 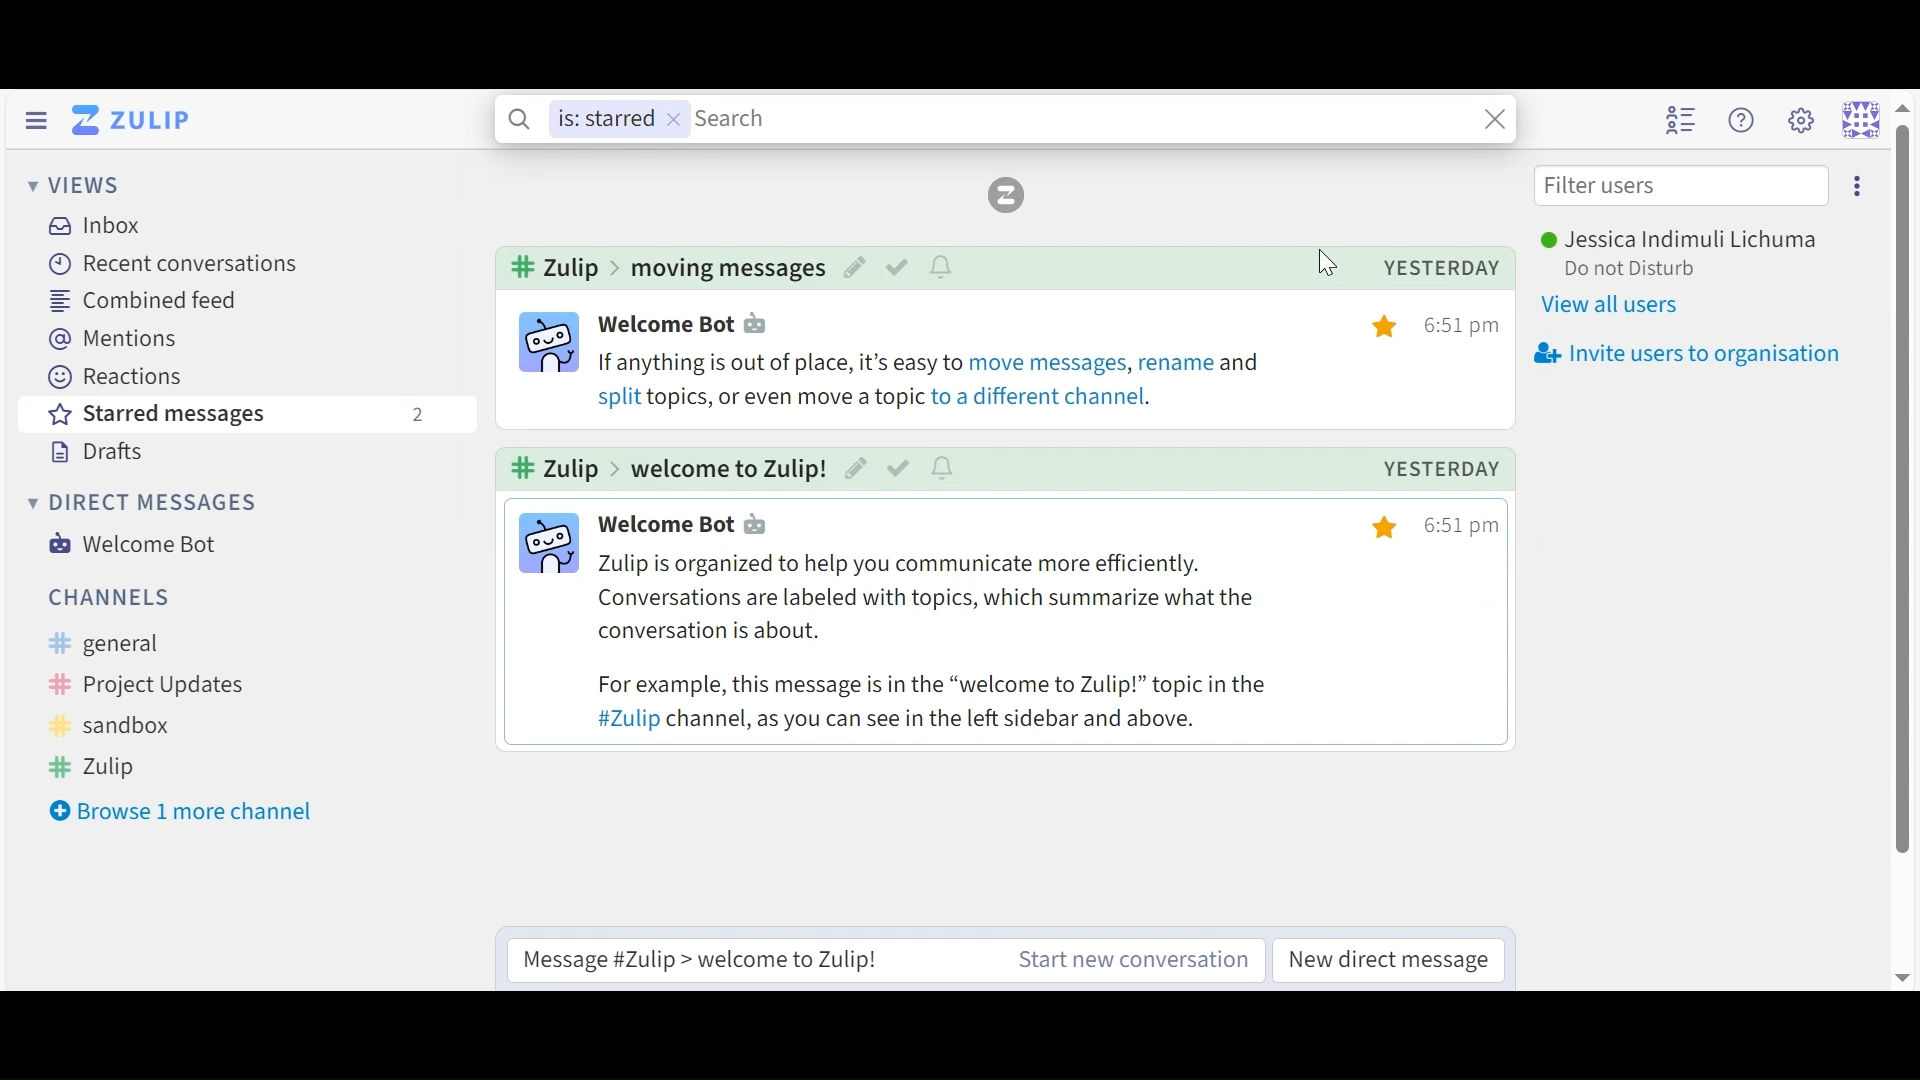 I want to click on Direct messages, so click(x=141, y=500).